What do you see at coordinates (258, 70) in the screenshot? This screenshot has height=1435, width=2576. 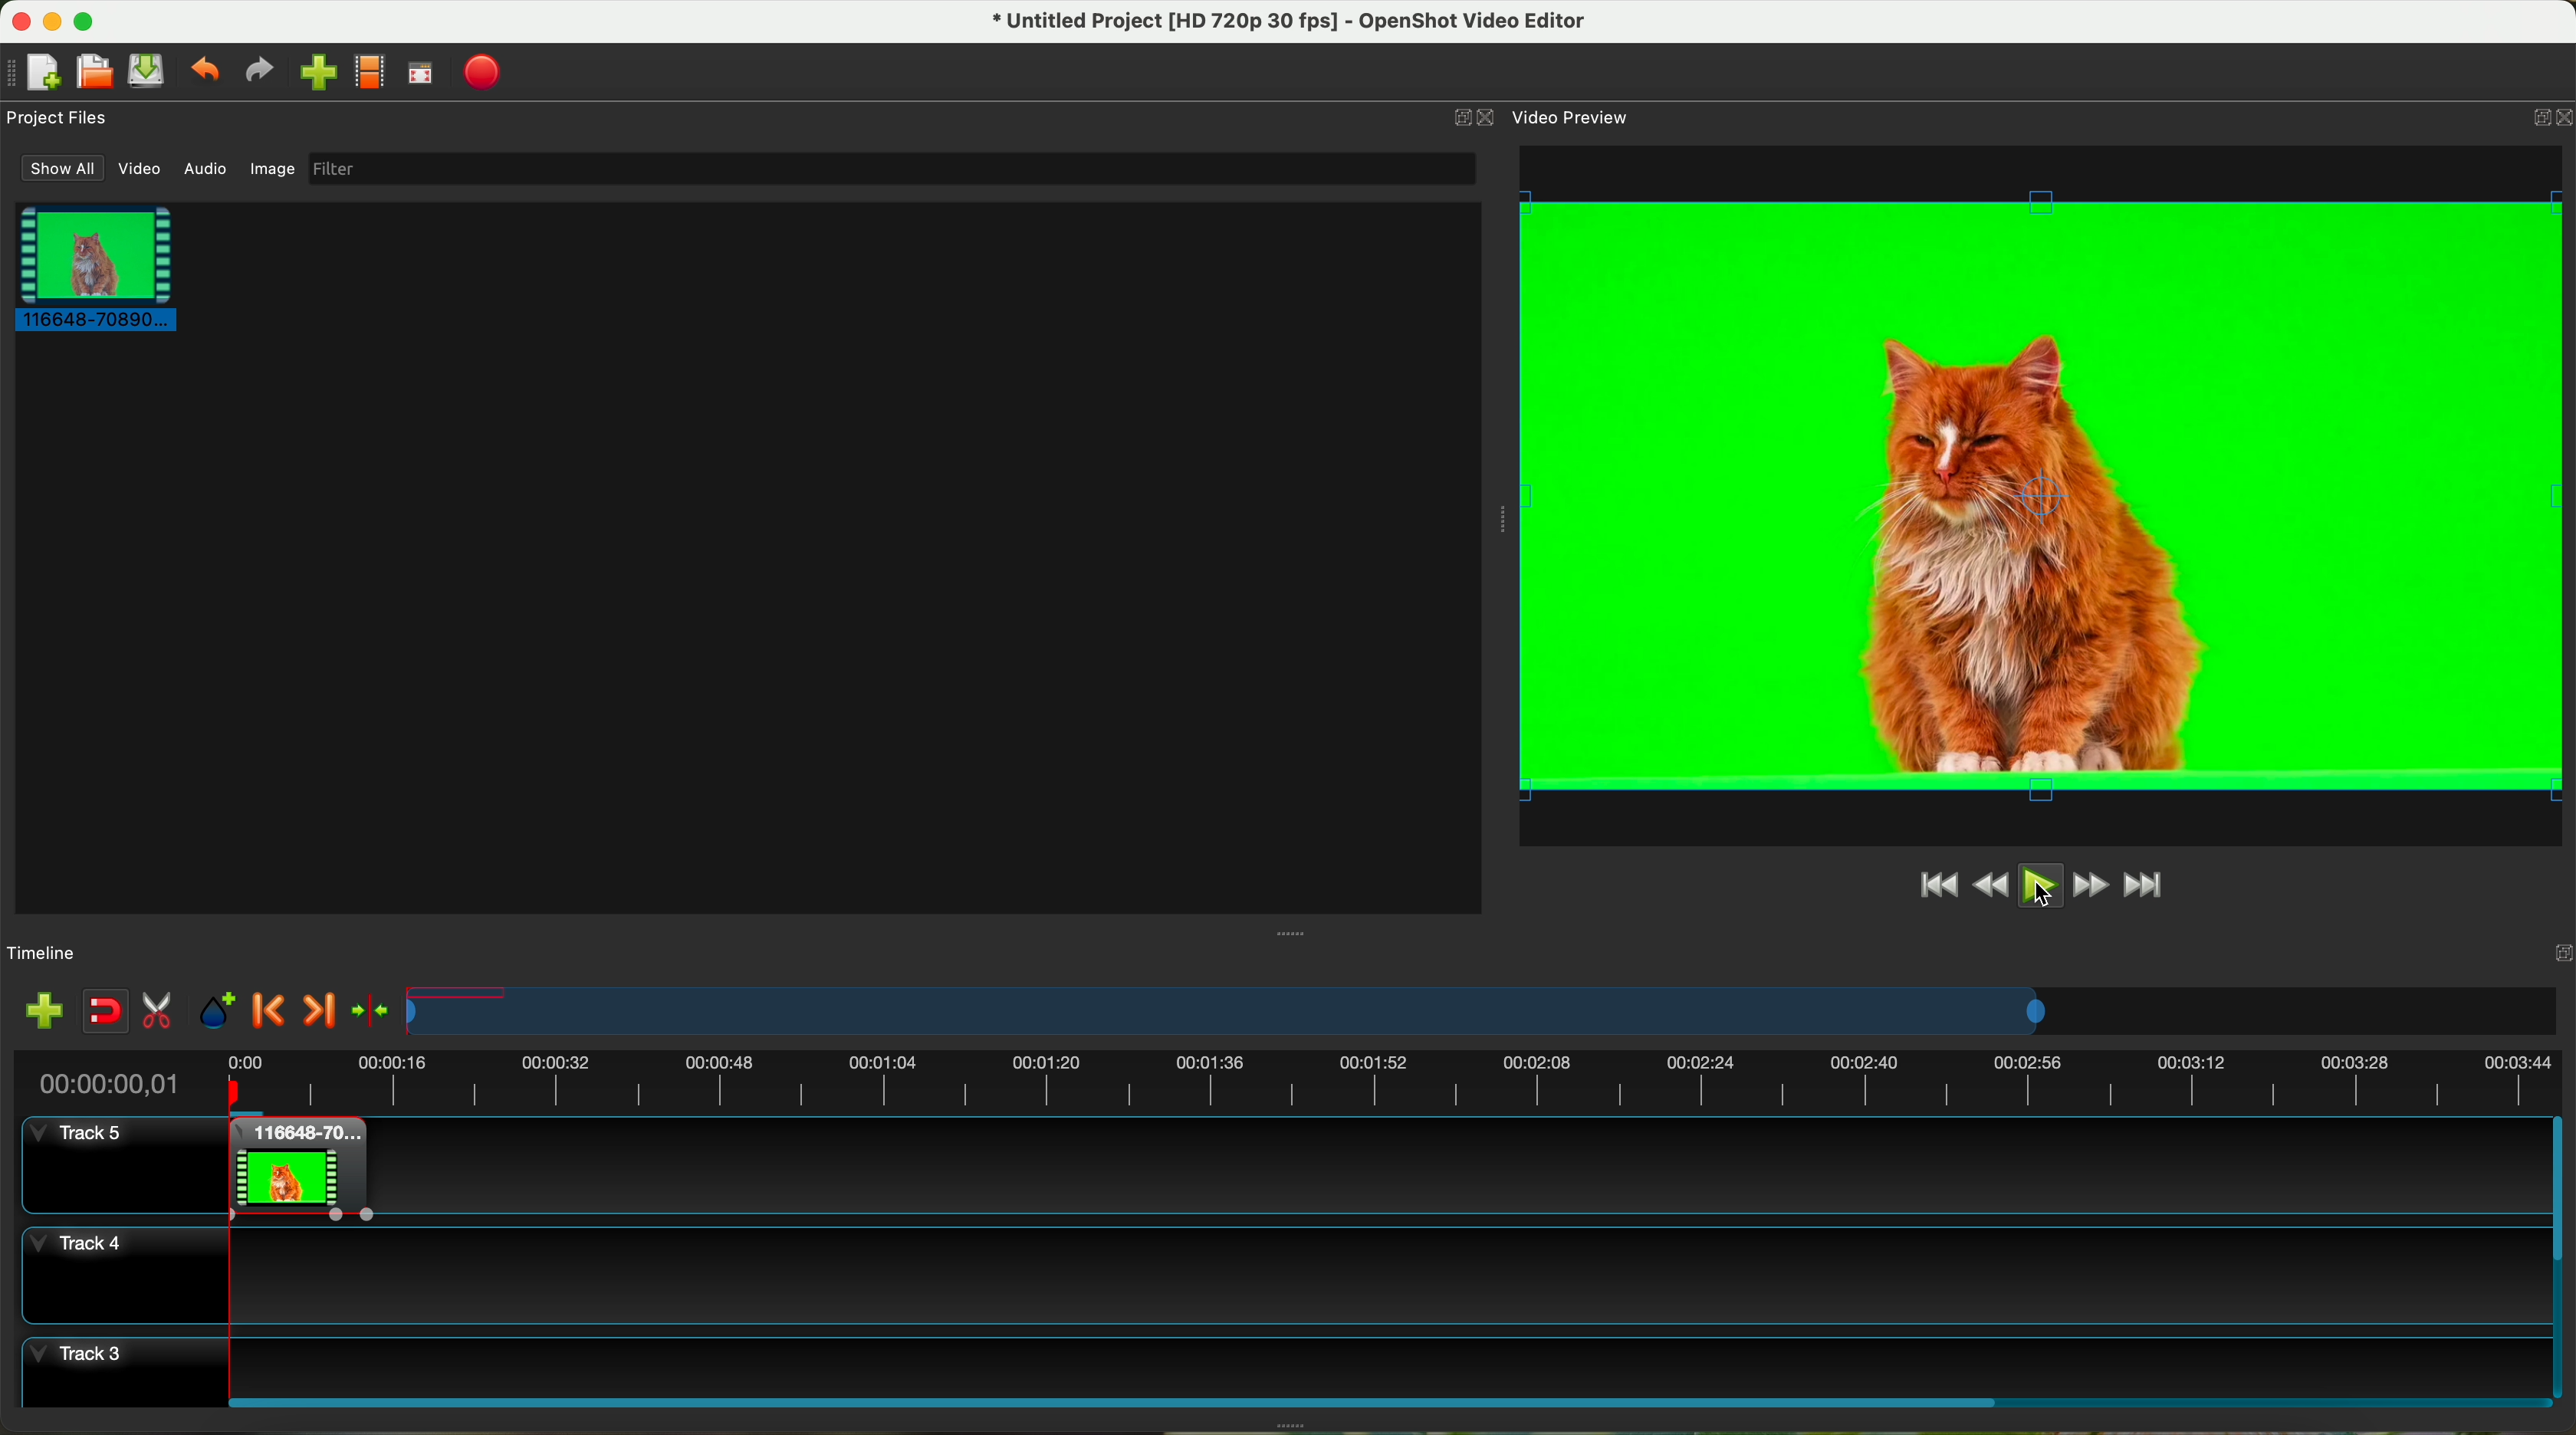 I see `redo` at bounding box center [258, 70].